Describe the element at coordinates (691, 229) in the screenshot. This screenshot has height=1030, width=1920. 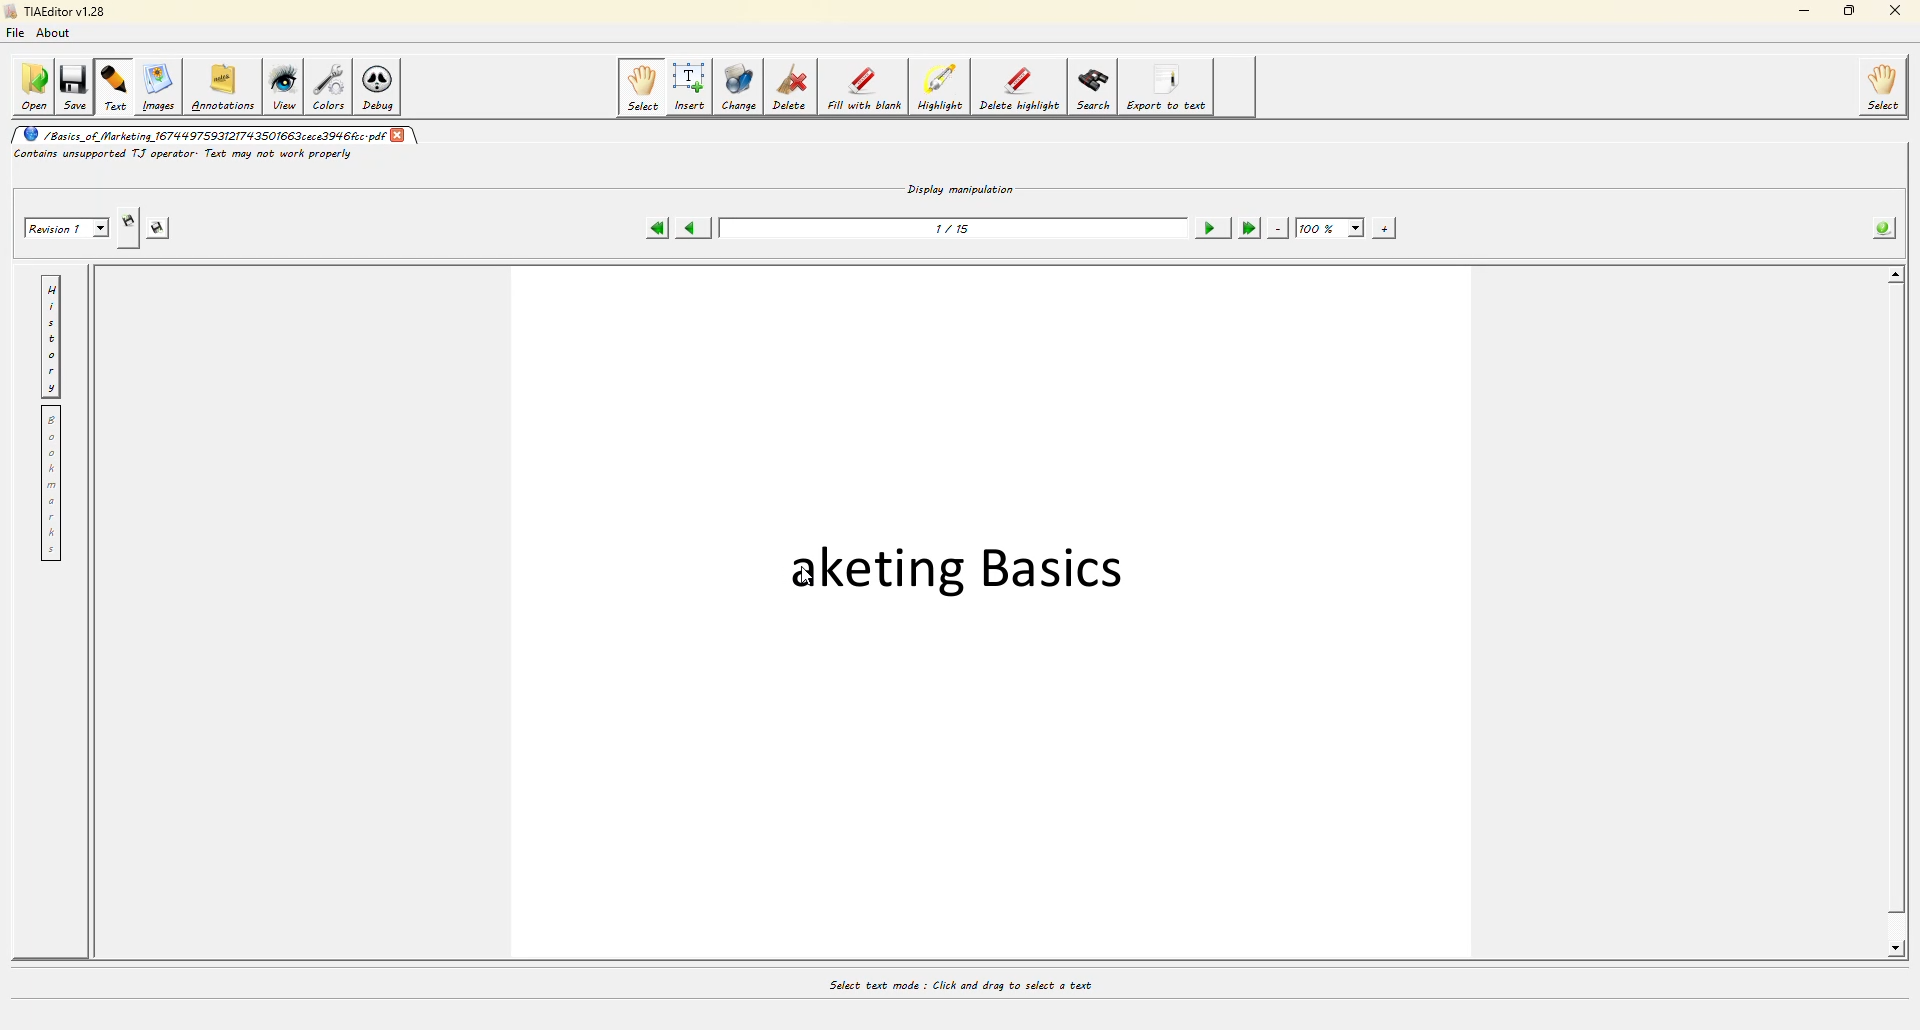
I see `previous page` at that location.